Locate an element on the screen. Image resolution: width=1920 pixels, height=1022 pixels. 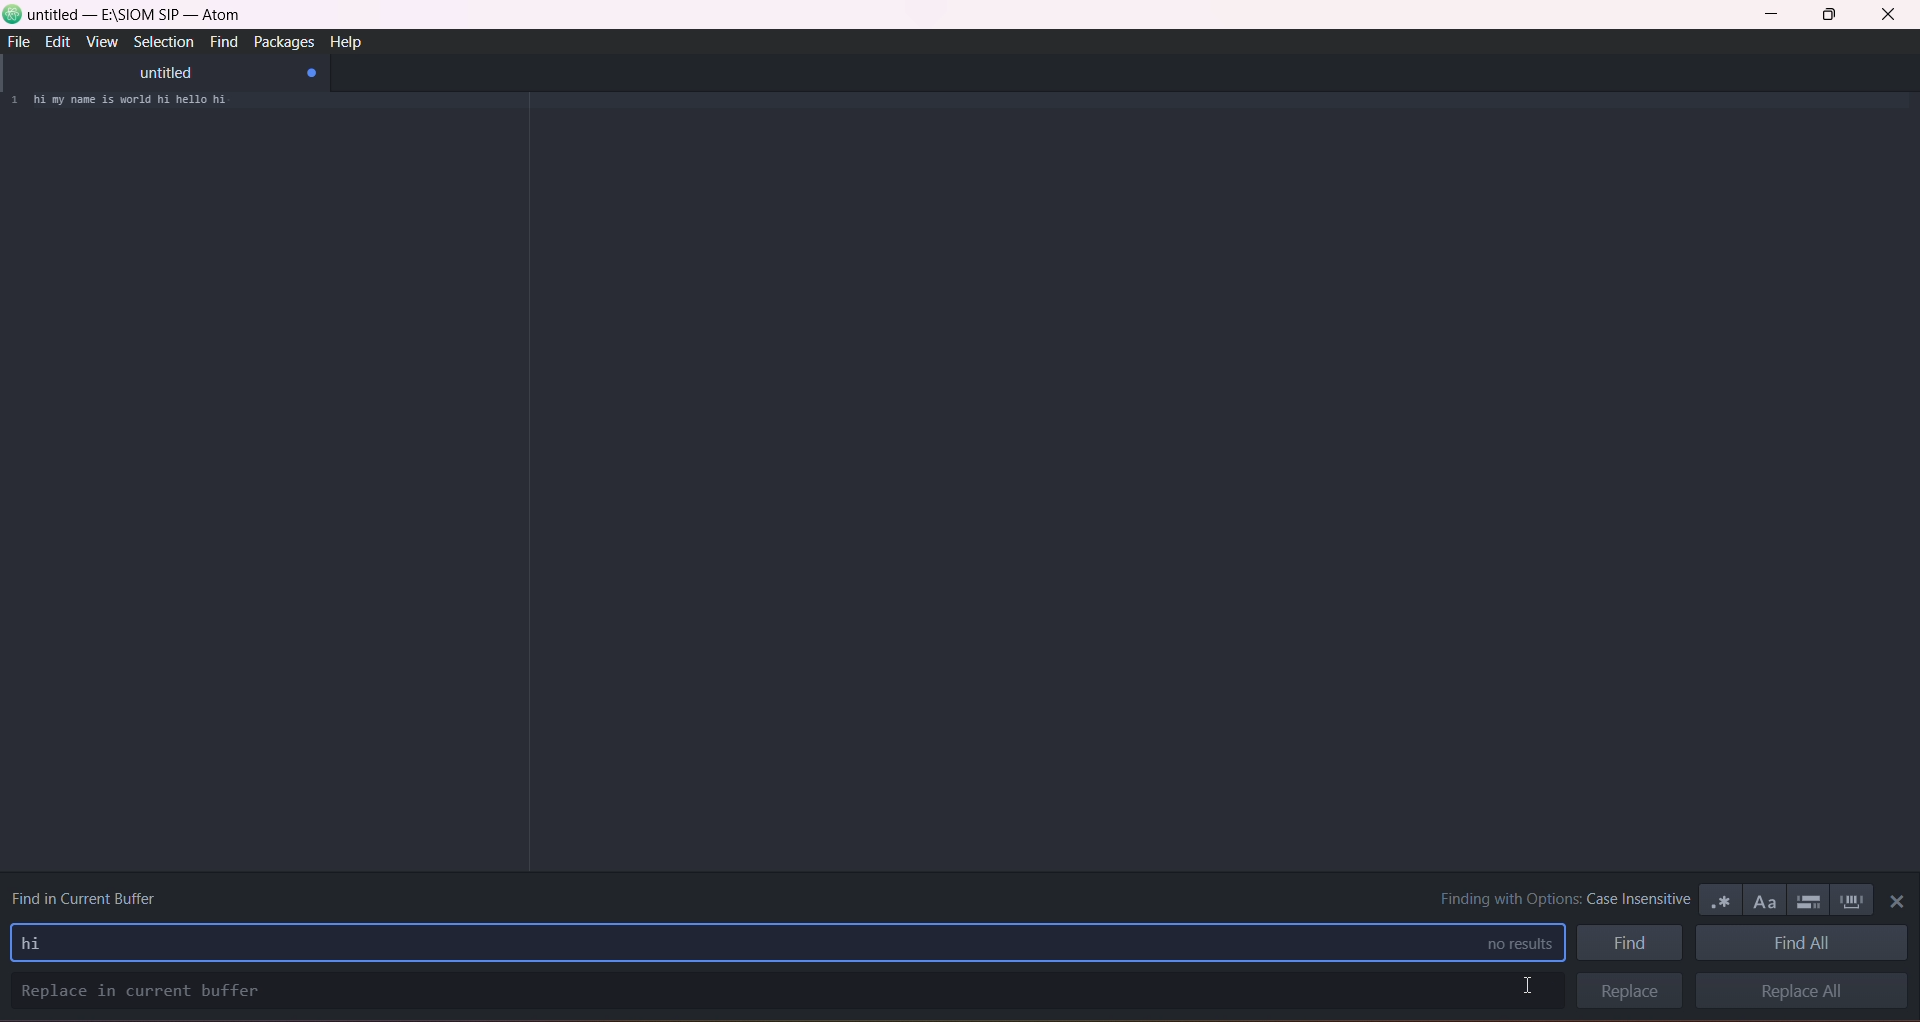
whole word is located at coordinates (1851, 899).